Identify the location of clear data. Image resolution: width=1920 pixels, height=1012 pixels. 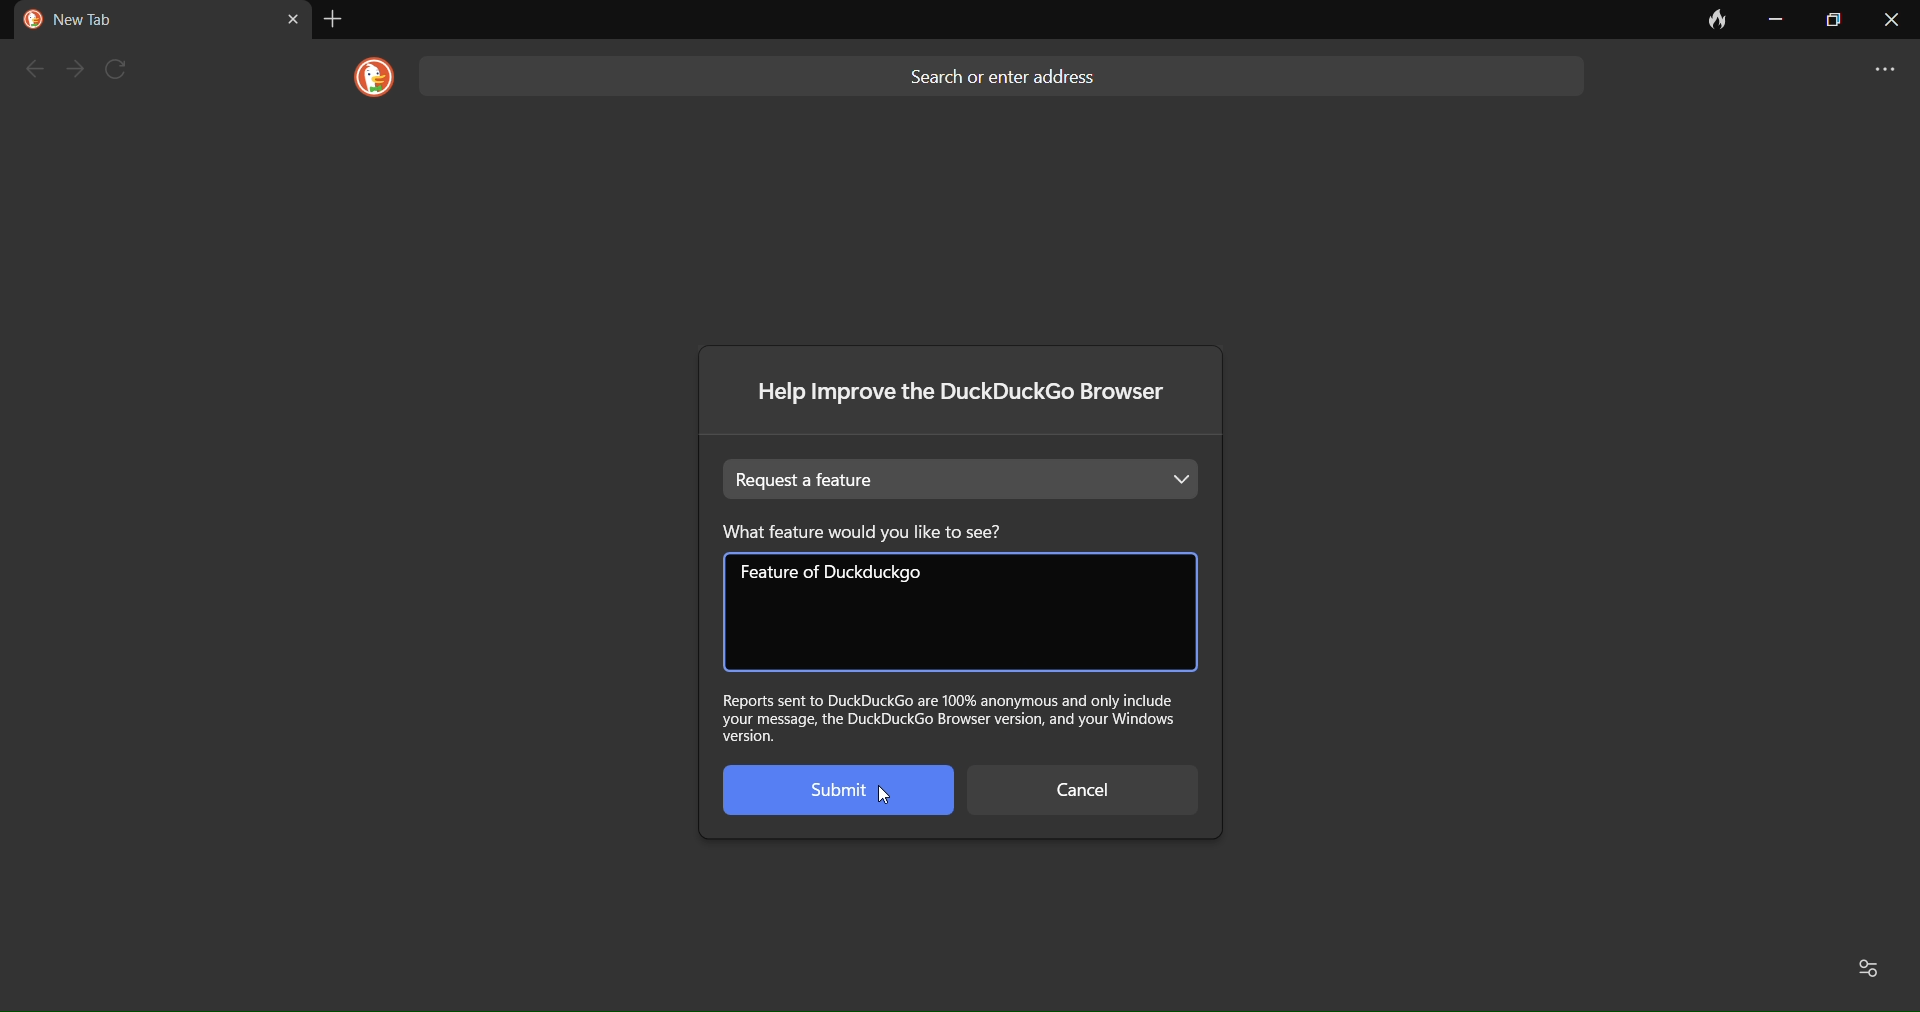
(1708, 25).